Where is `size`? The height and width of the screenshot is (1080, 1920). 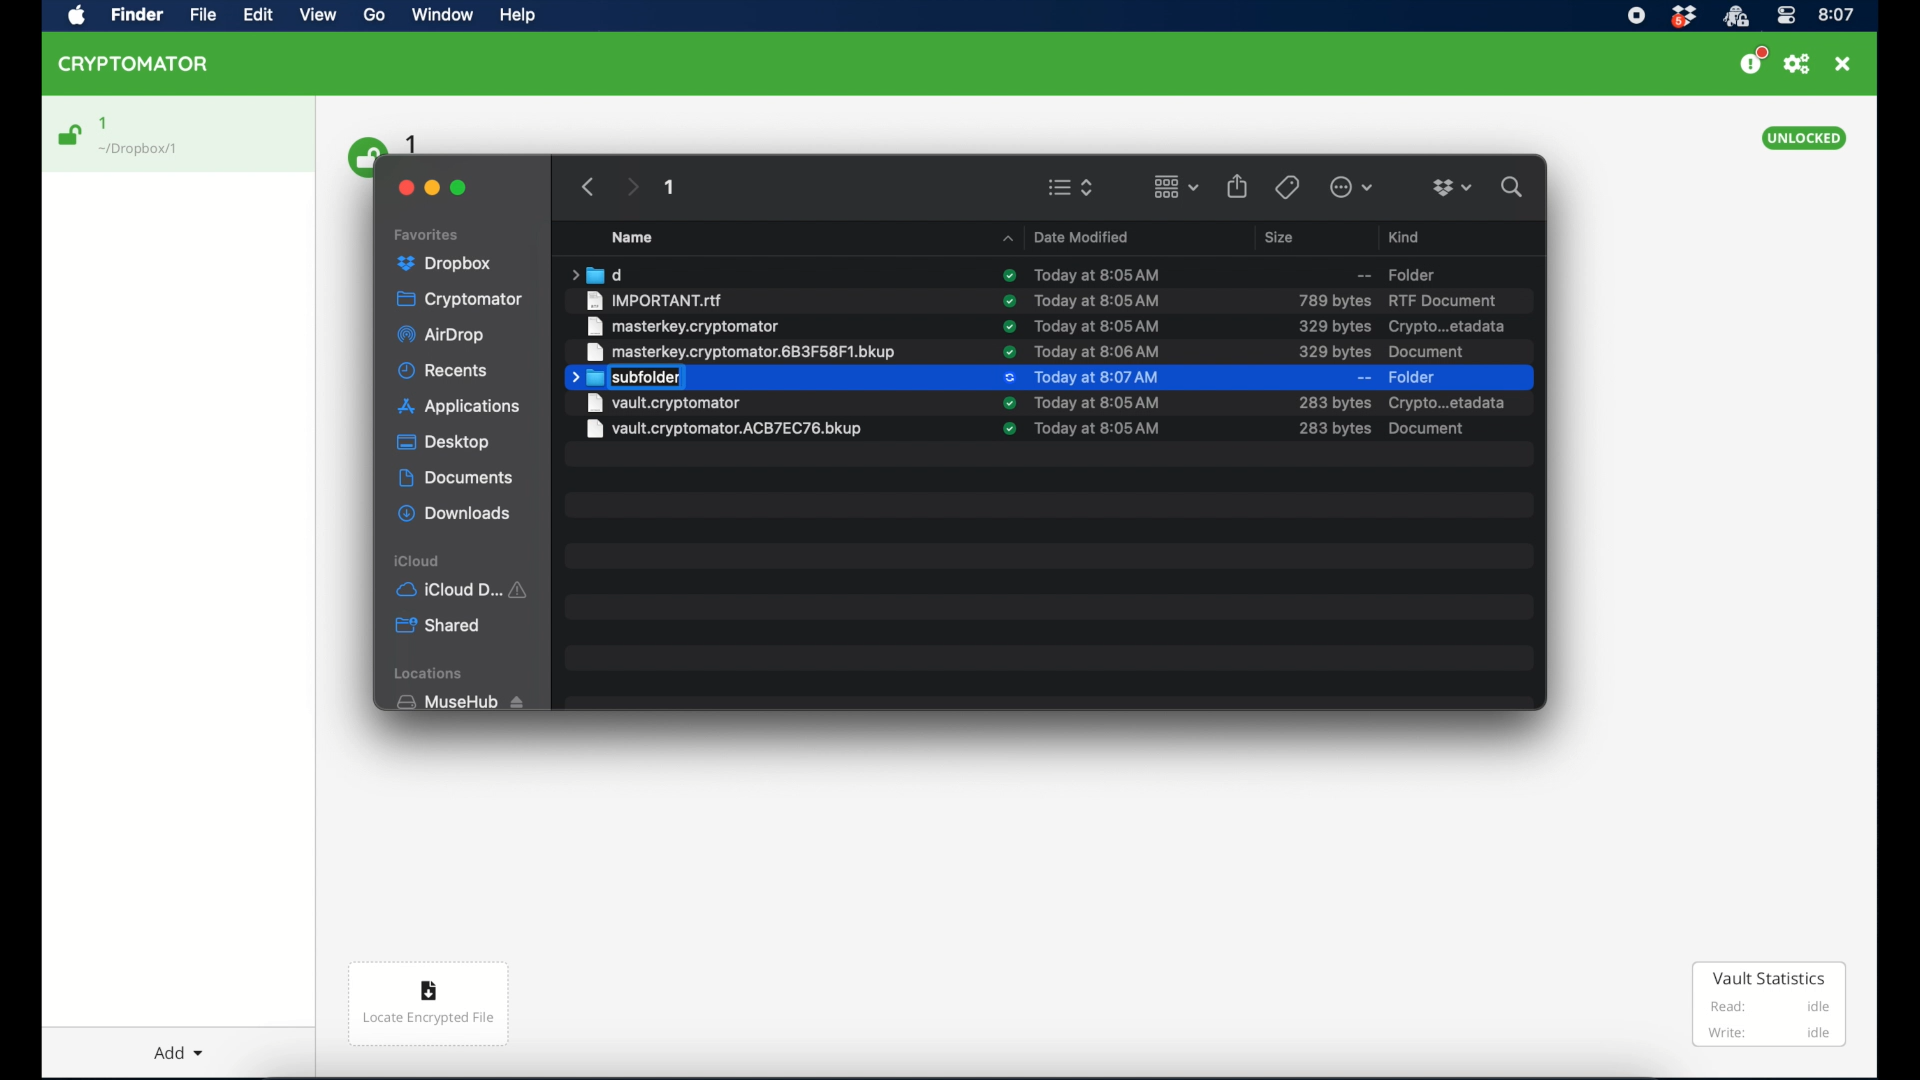
size is located at coordinates (1331, 351).